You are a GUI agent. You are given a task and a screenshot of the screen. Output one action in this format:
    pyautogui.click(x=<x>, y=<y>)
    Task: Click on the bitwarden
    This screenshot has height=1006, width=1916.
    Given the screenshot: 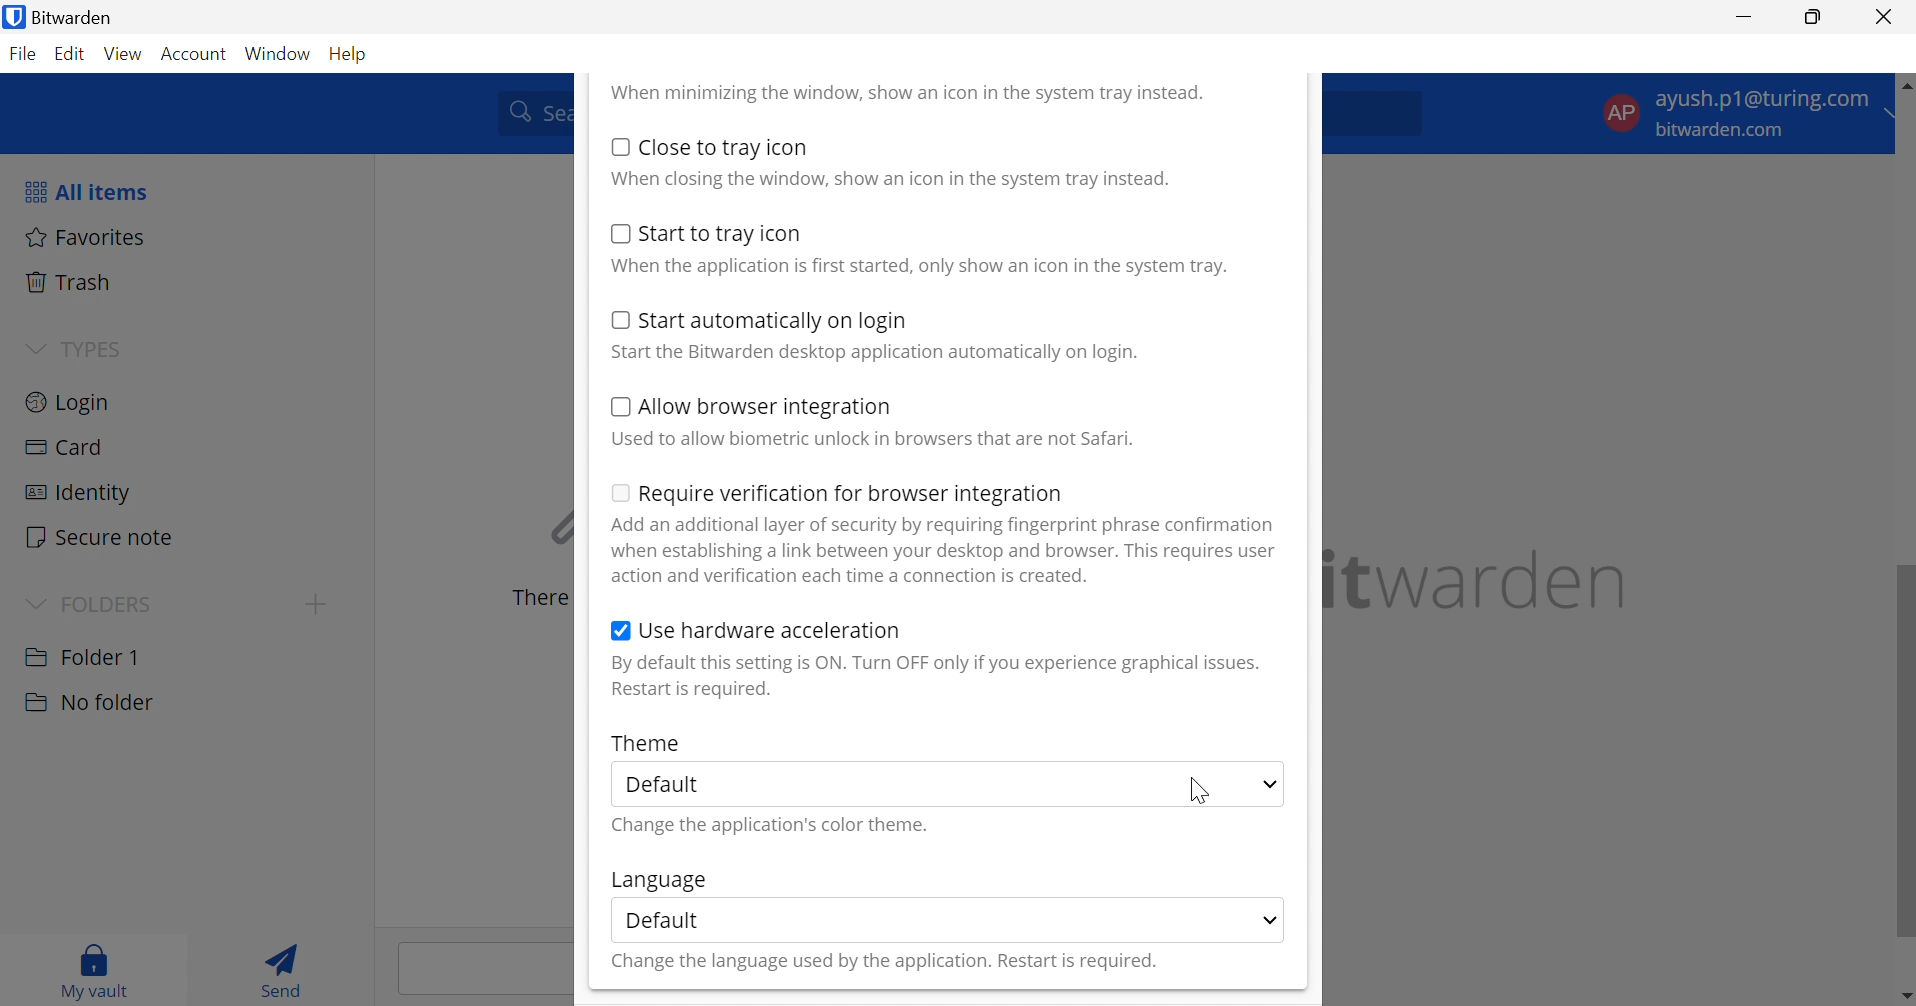 What is the action you would take?
    pyautogui.click(x=1481, y=580)
    